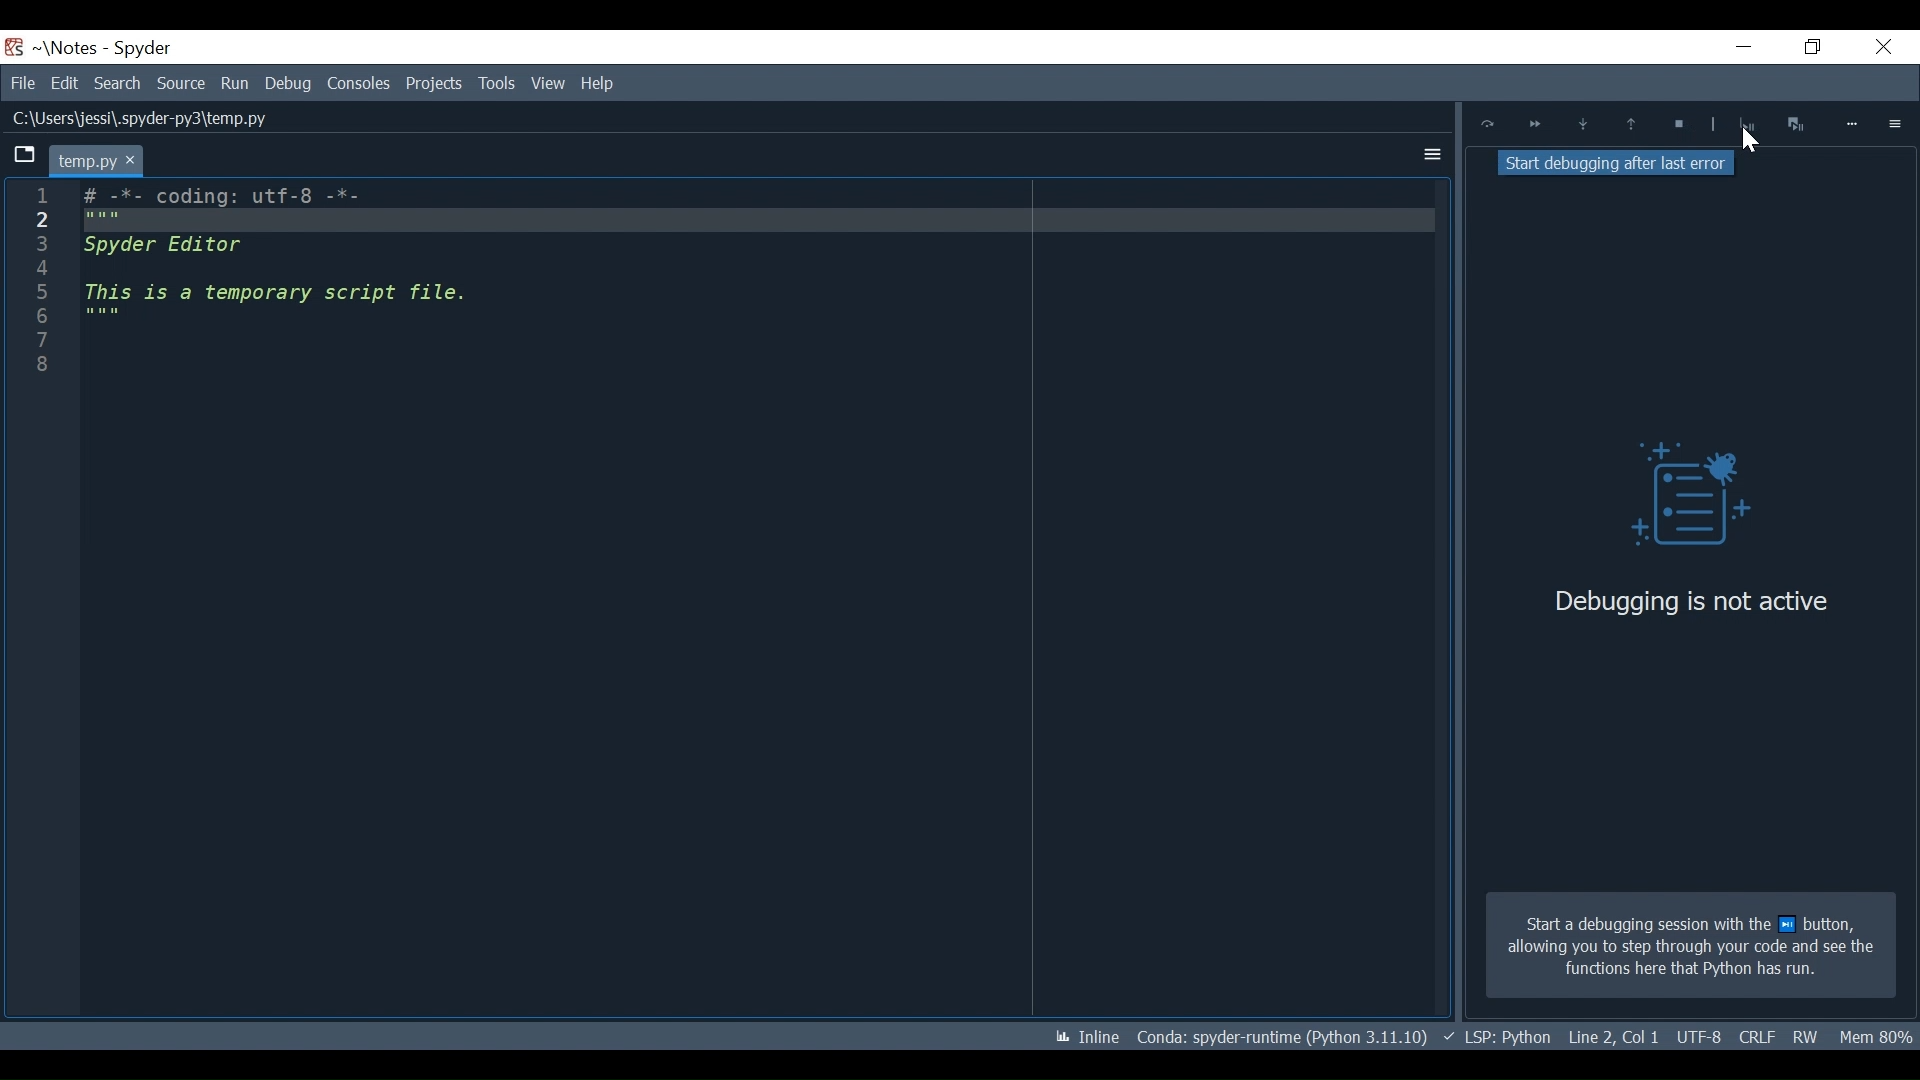 The image size is (1920, 1080). Describe the element at coordinates (1583, 126) in the screenshot. I see `Step into function or method` at that location.